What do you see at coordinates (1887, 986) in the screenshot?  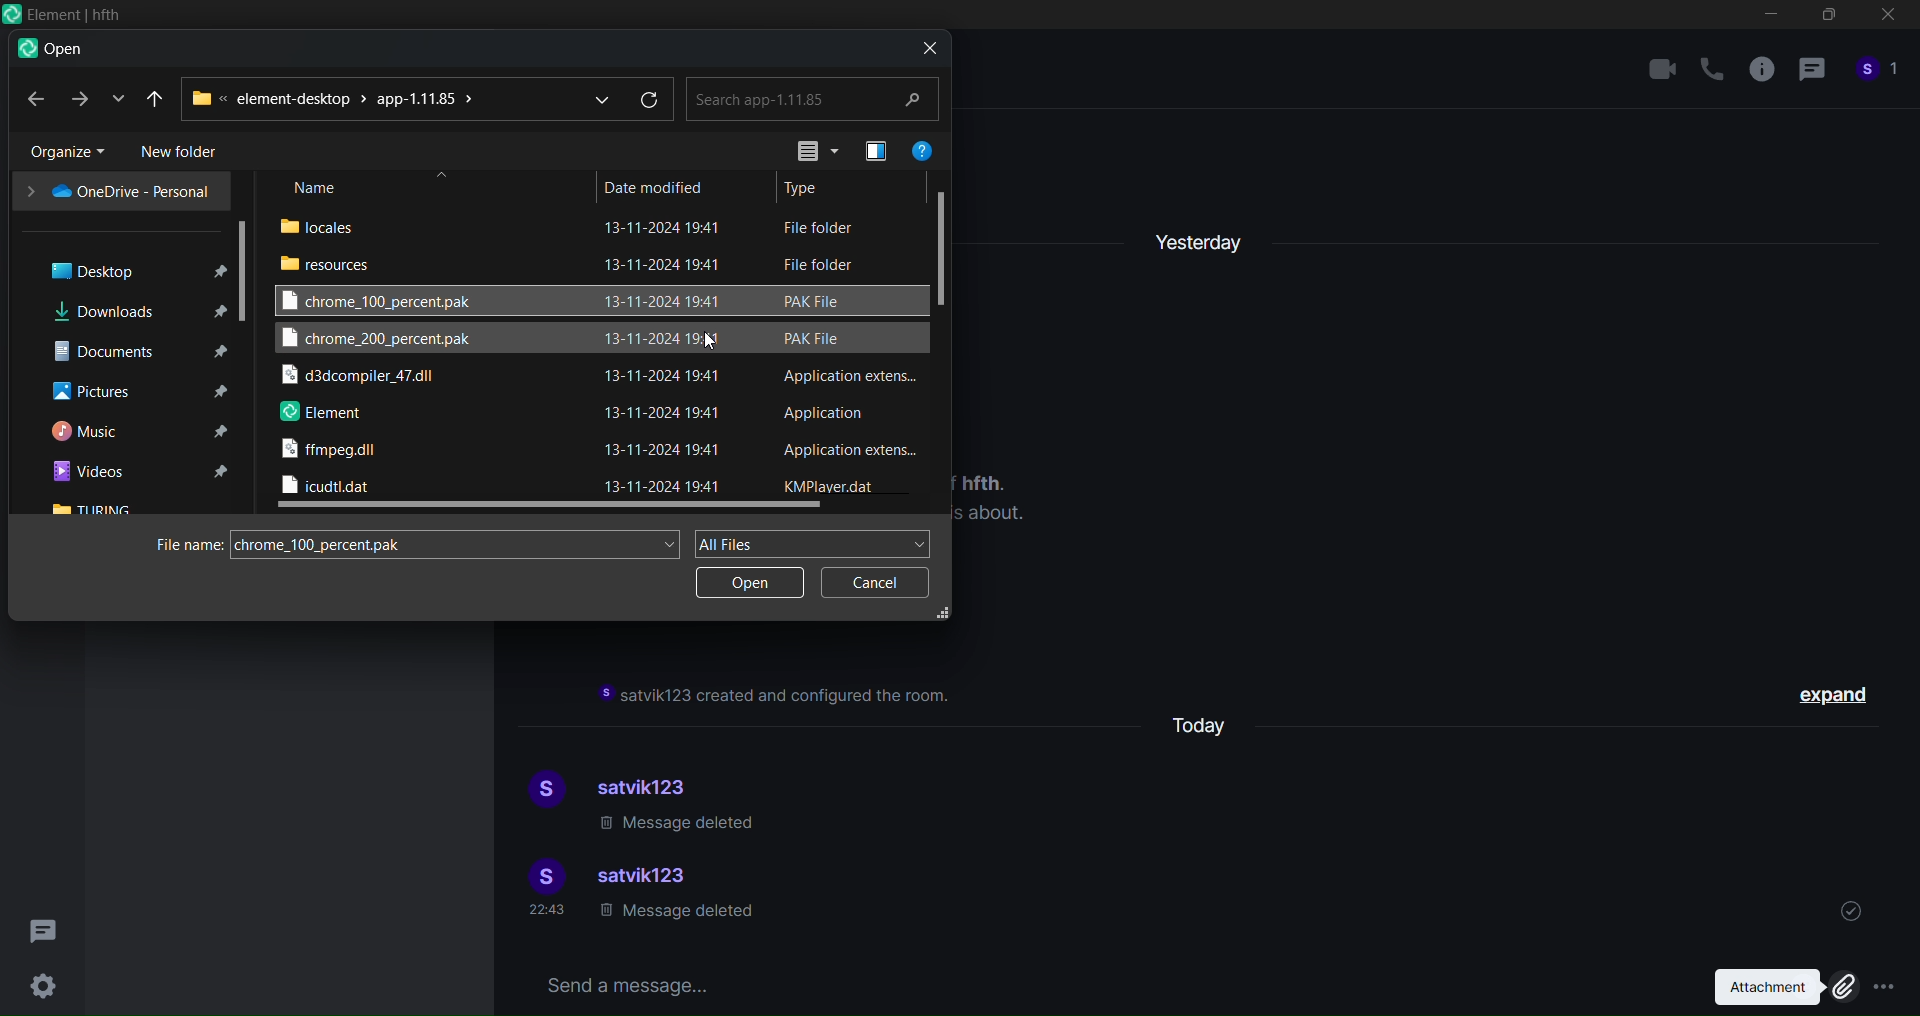 I see `more options` at bounding box center [1887, 986].